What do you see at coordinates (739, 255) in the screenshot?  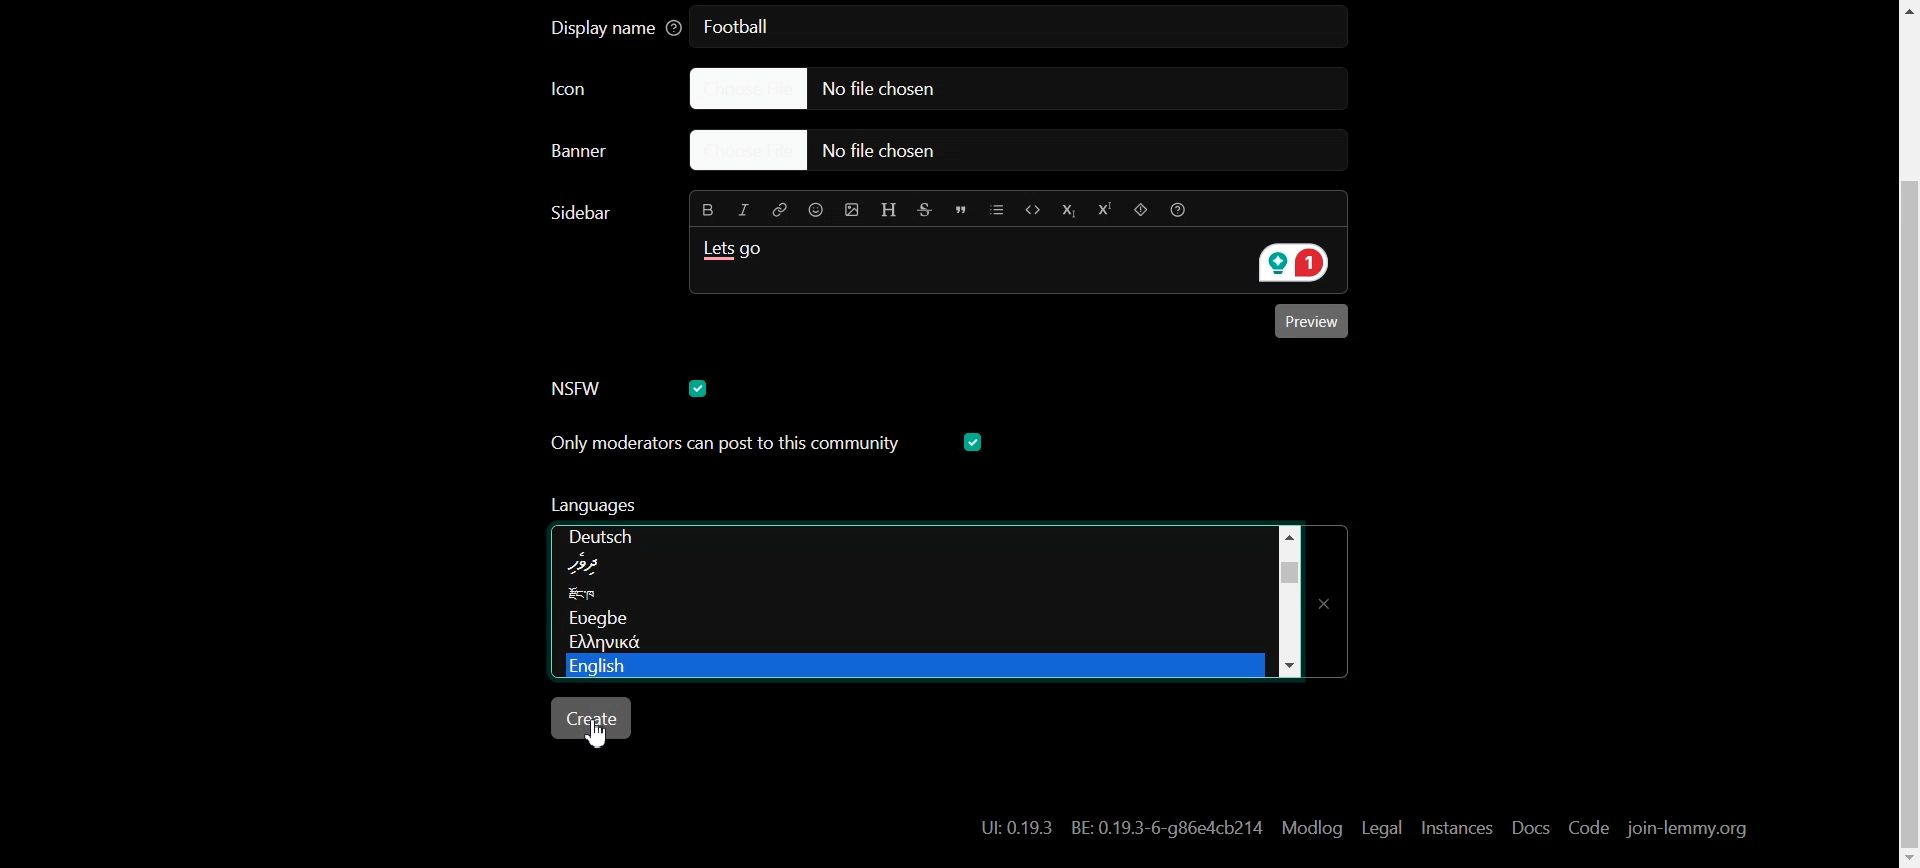 I see `Text` at bounding box center [739, 255].